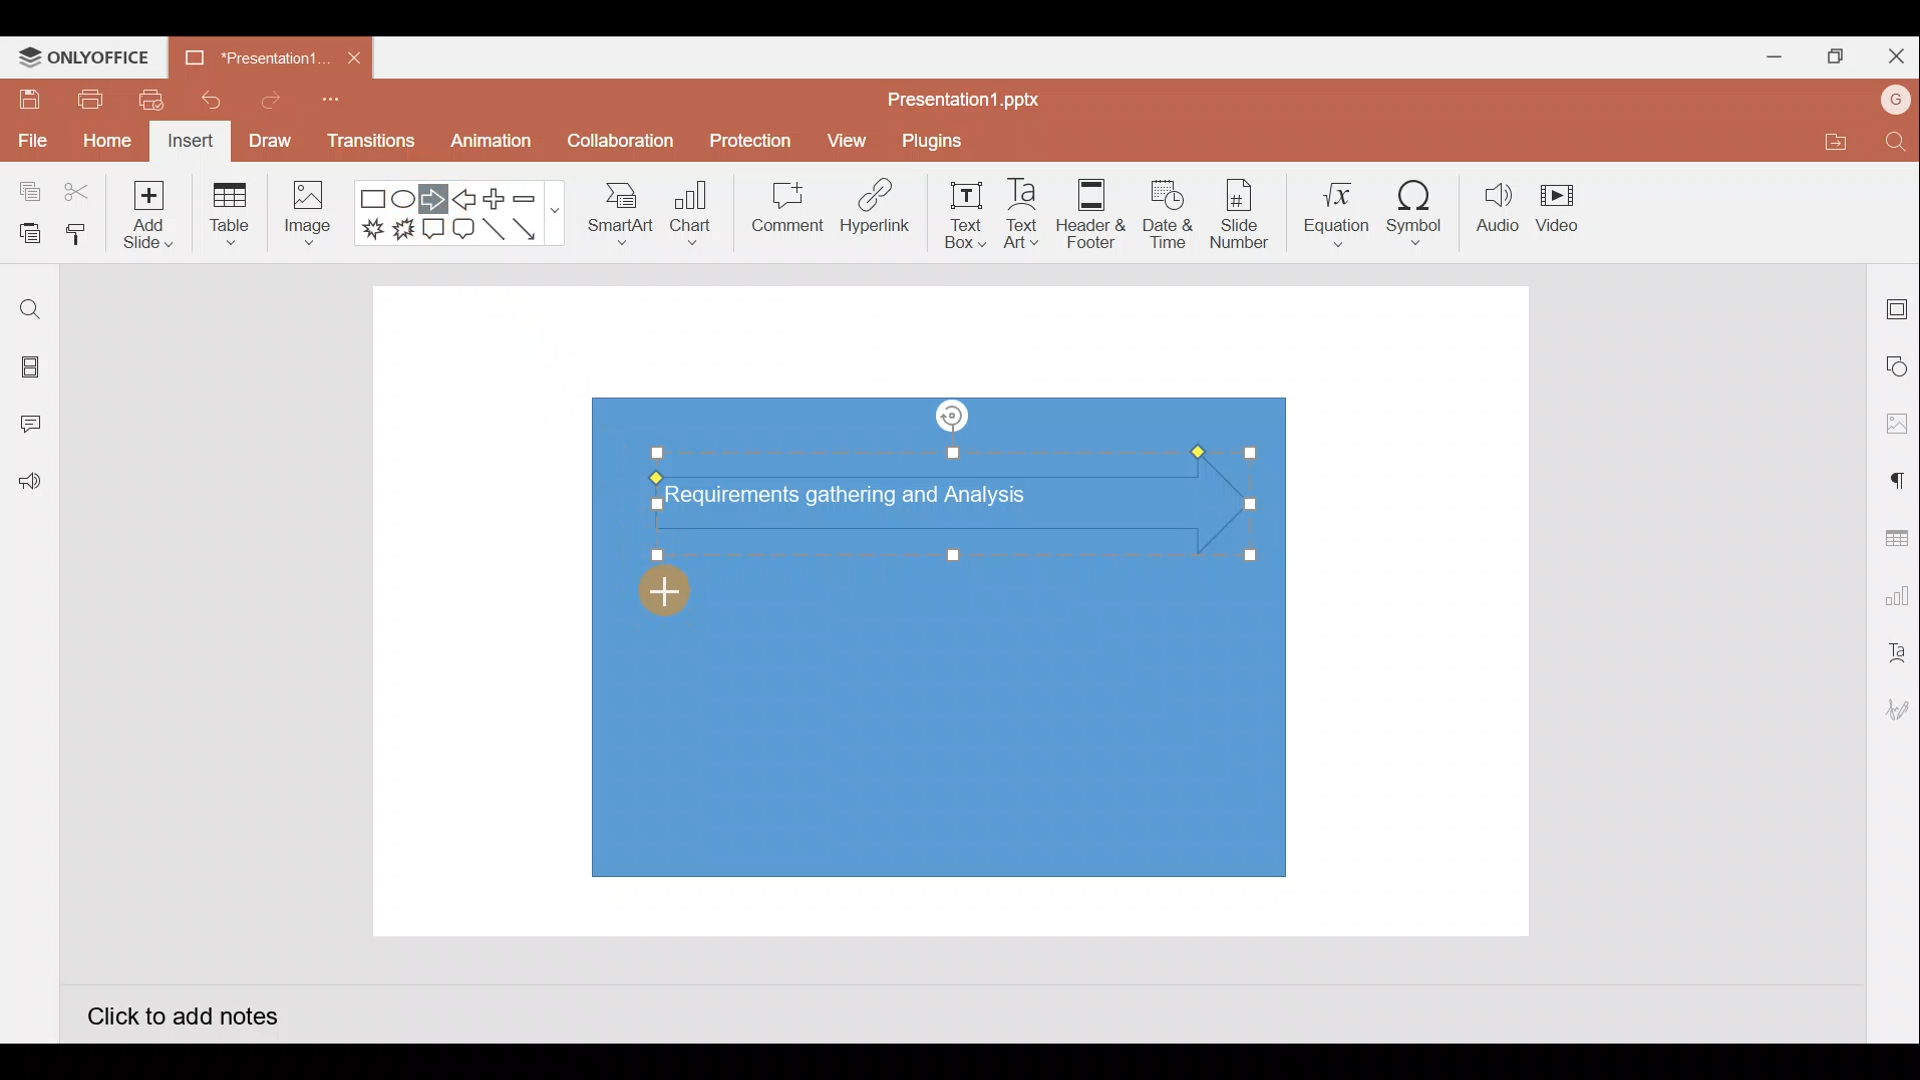  I want to click on Print file, so click(88, 98).